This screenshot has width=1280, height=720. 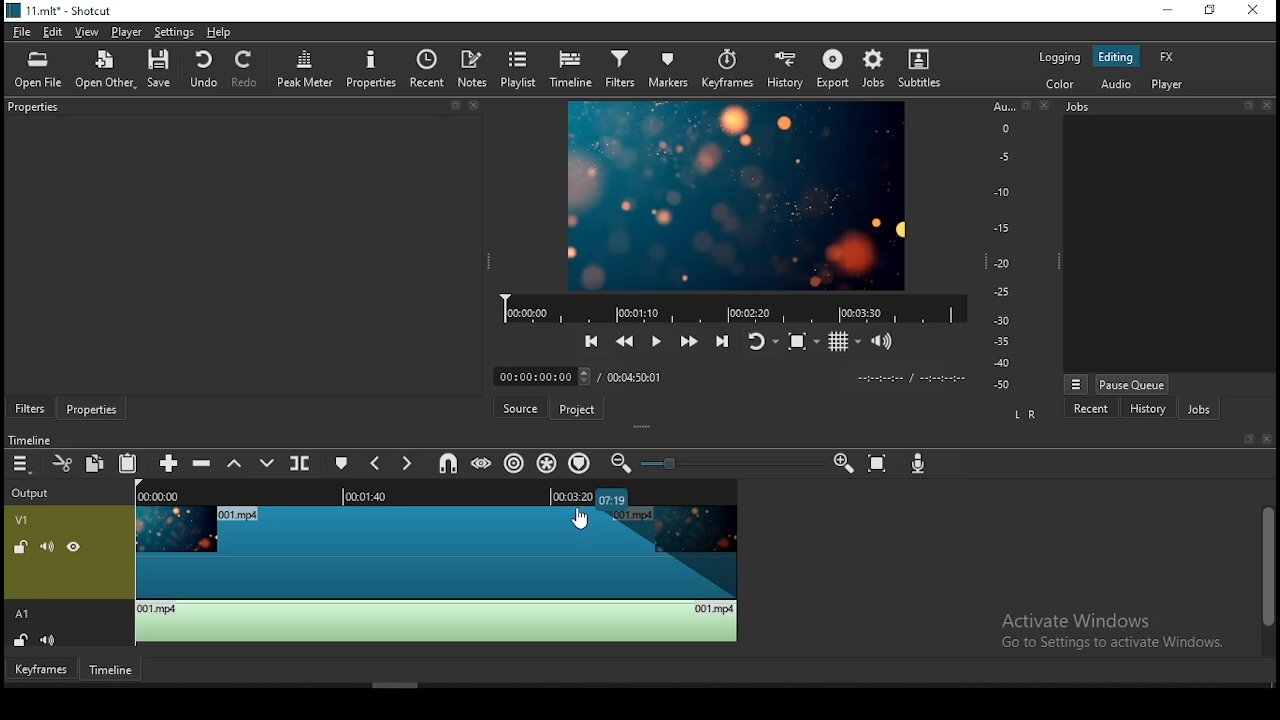 I want to click on undo, so click(x=205, y=71).